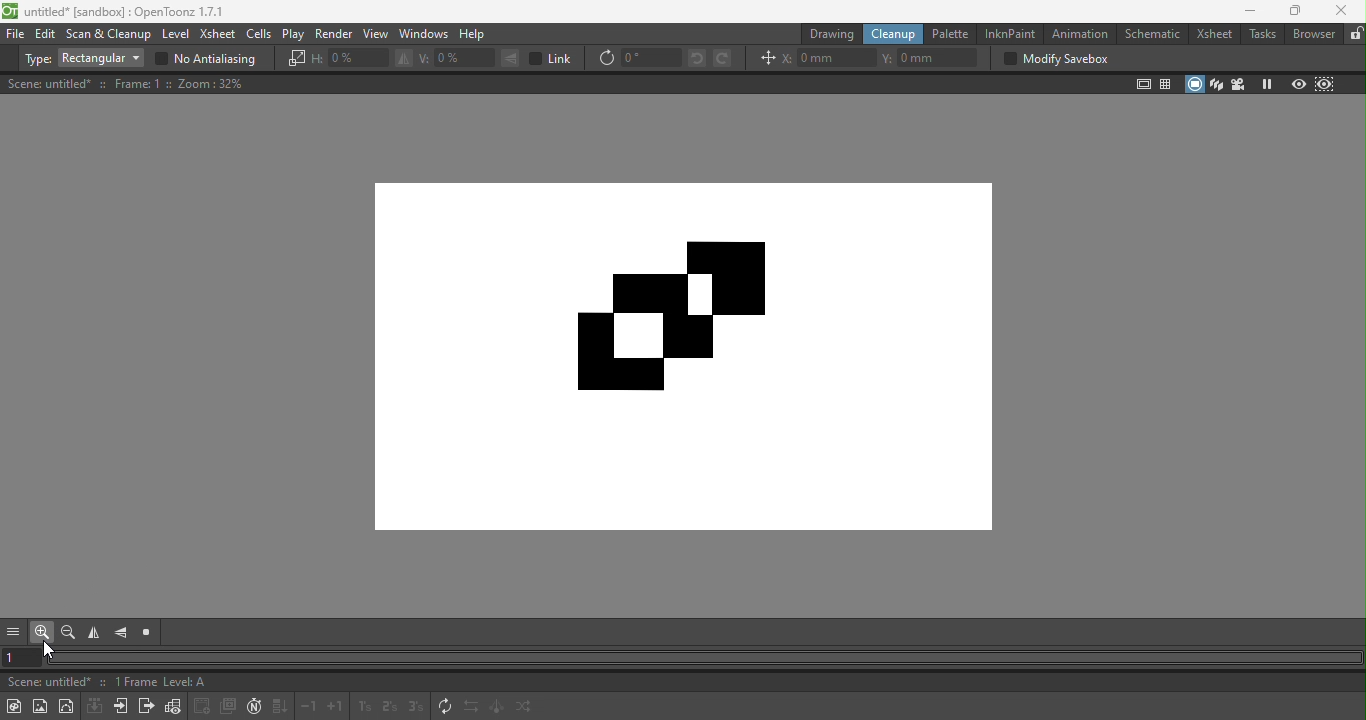  What do you see at coordinates (17, 35) in the screenshot?
I see `File` at bounding box center [17, 35].